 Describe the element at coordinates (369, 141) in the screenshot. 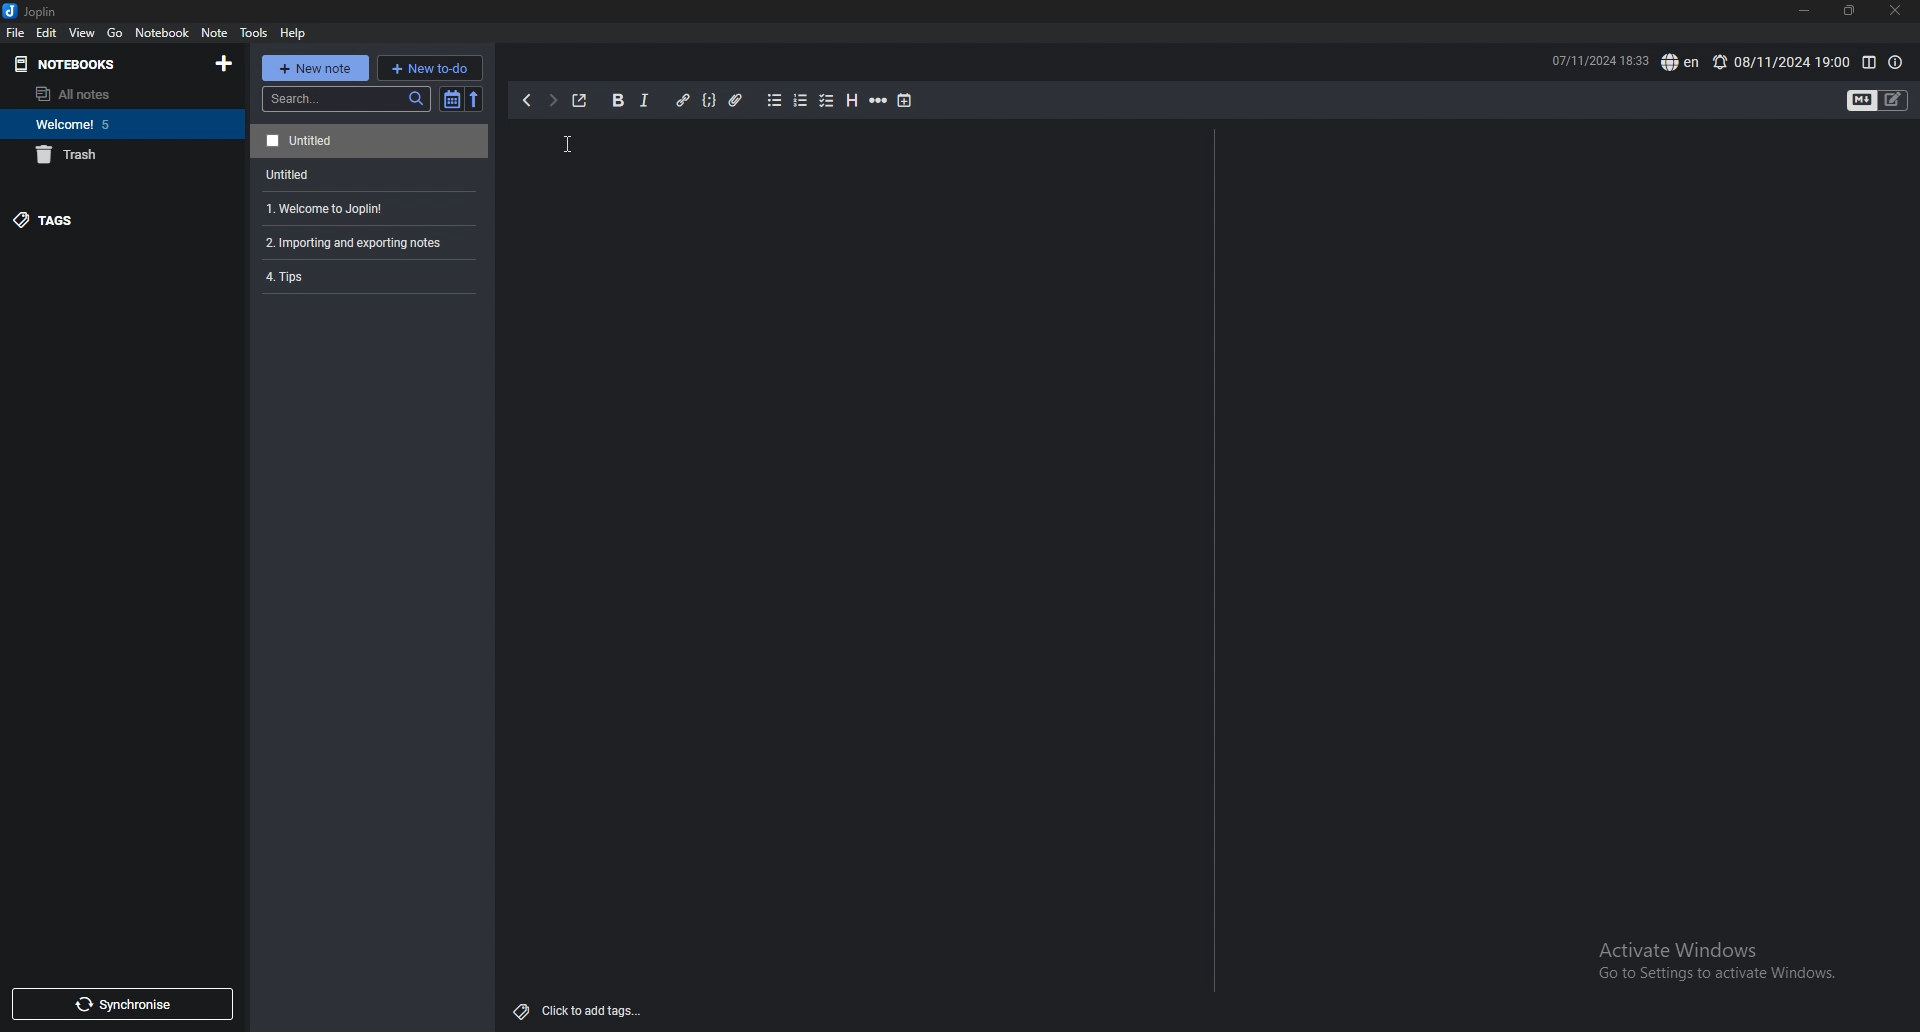

I see `Untitled` at that location.